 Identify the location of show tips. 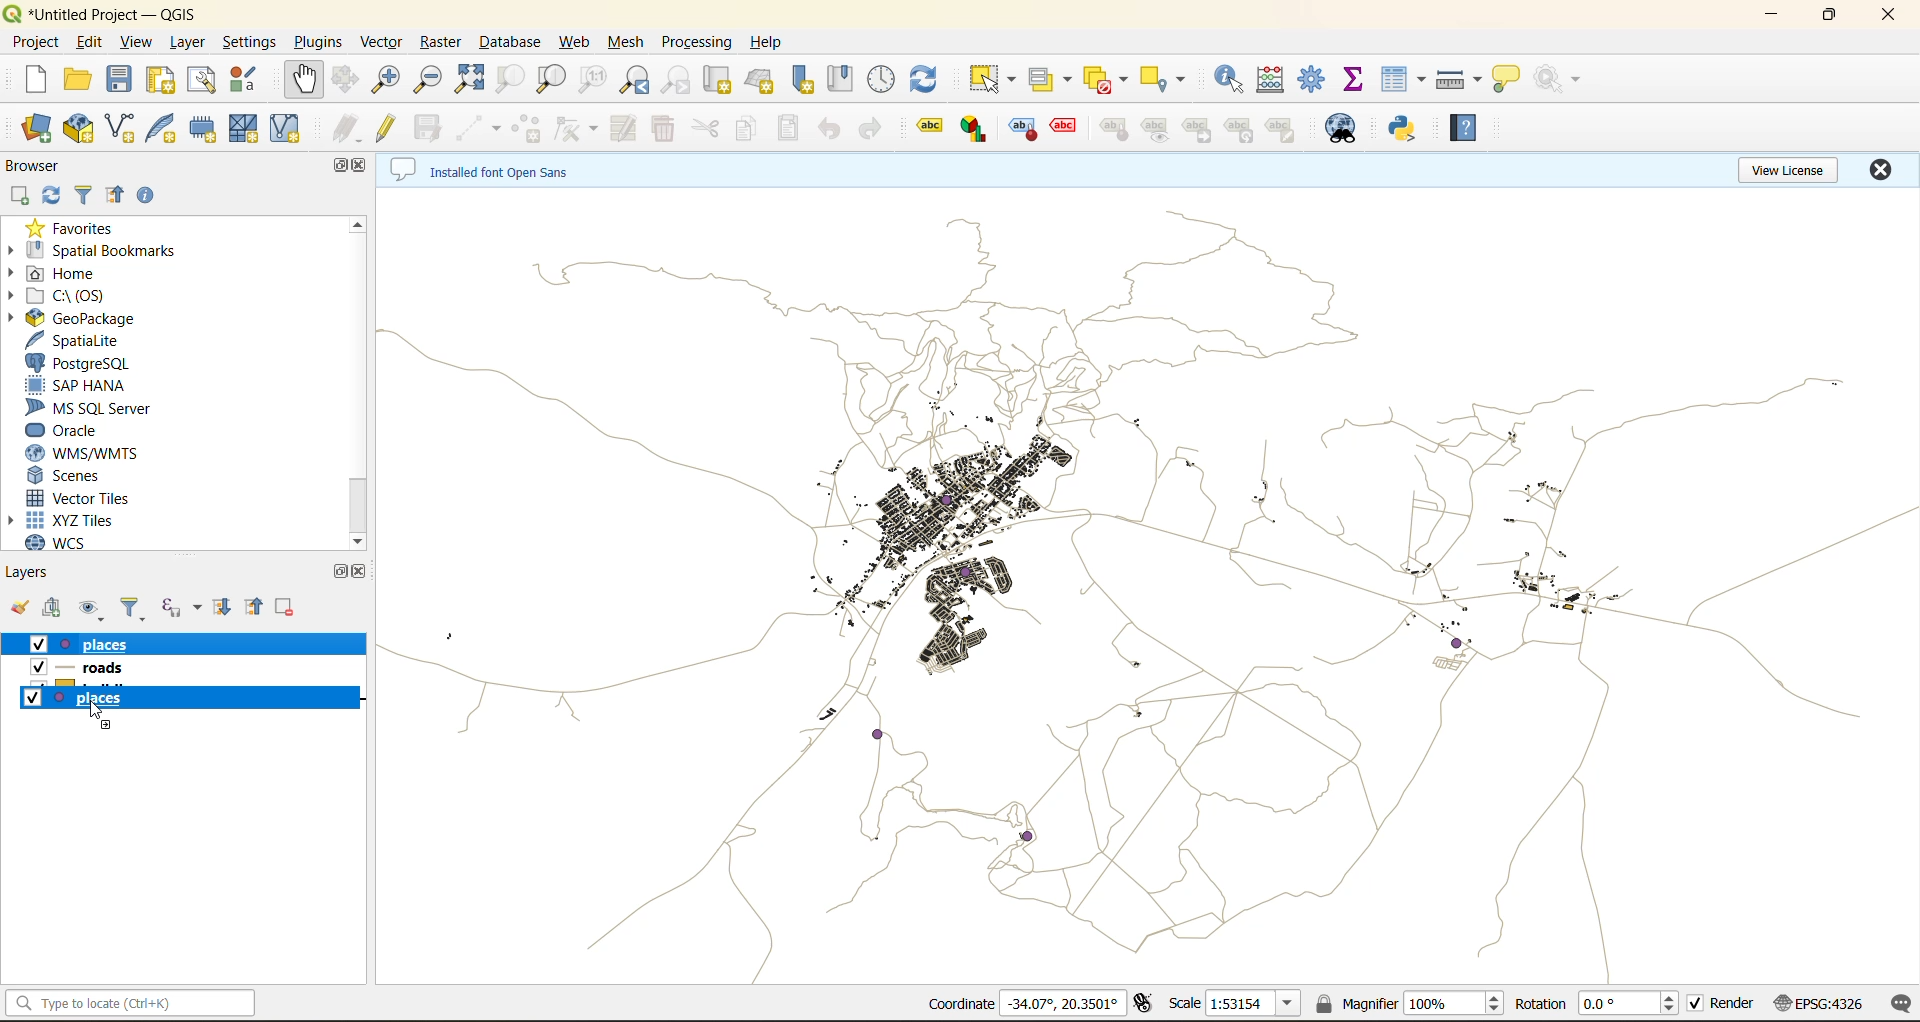
(1510, 83).